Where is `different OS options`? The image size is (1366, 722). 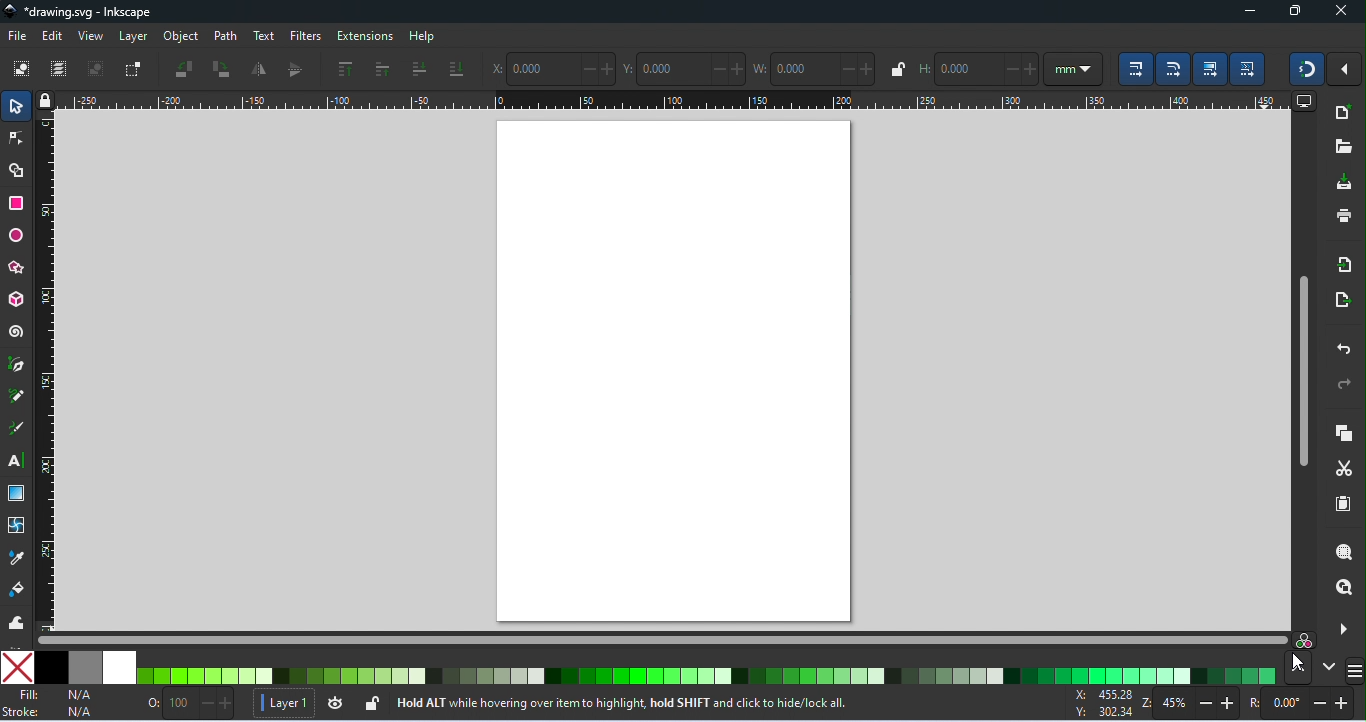
different OS options is located at coordinates (1355, 671).